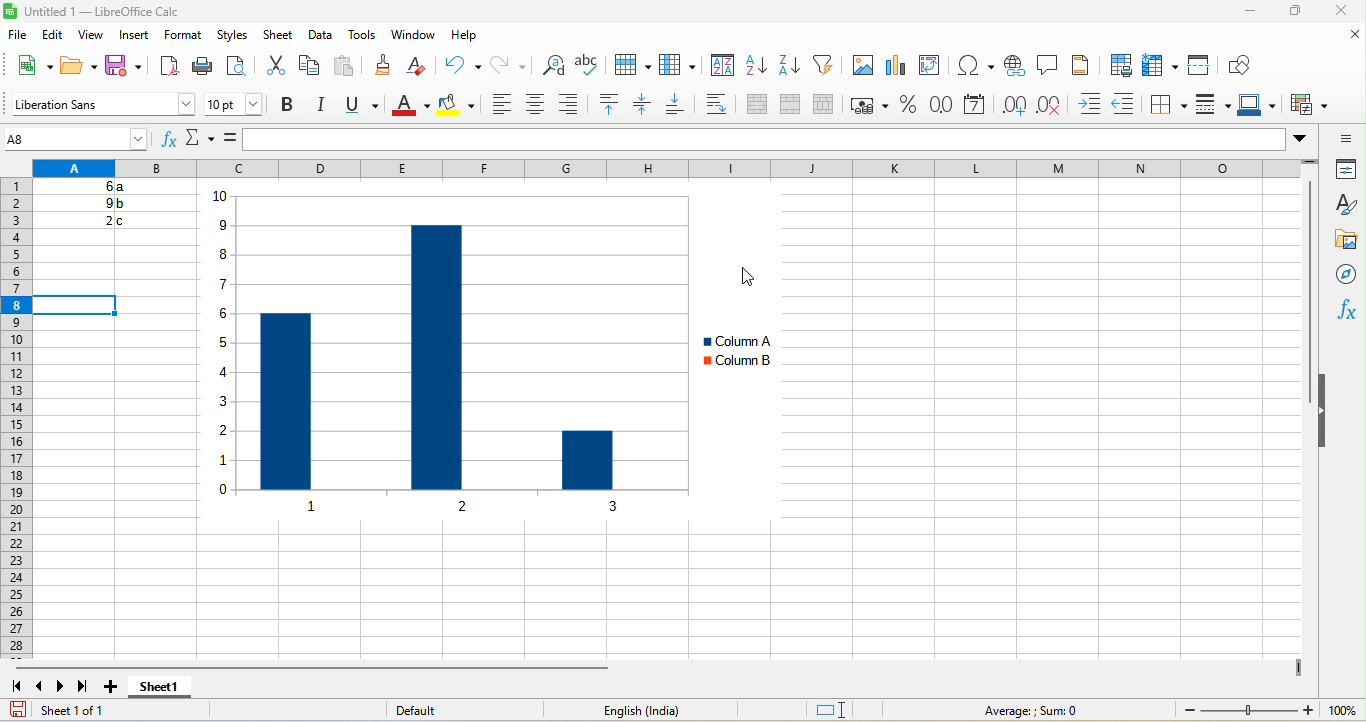  I want to click on English (India), so click(631, 711).